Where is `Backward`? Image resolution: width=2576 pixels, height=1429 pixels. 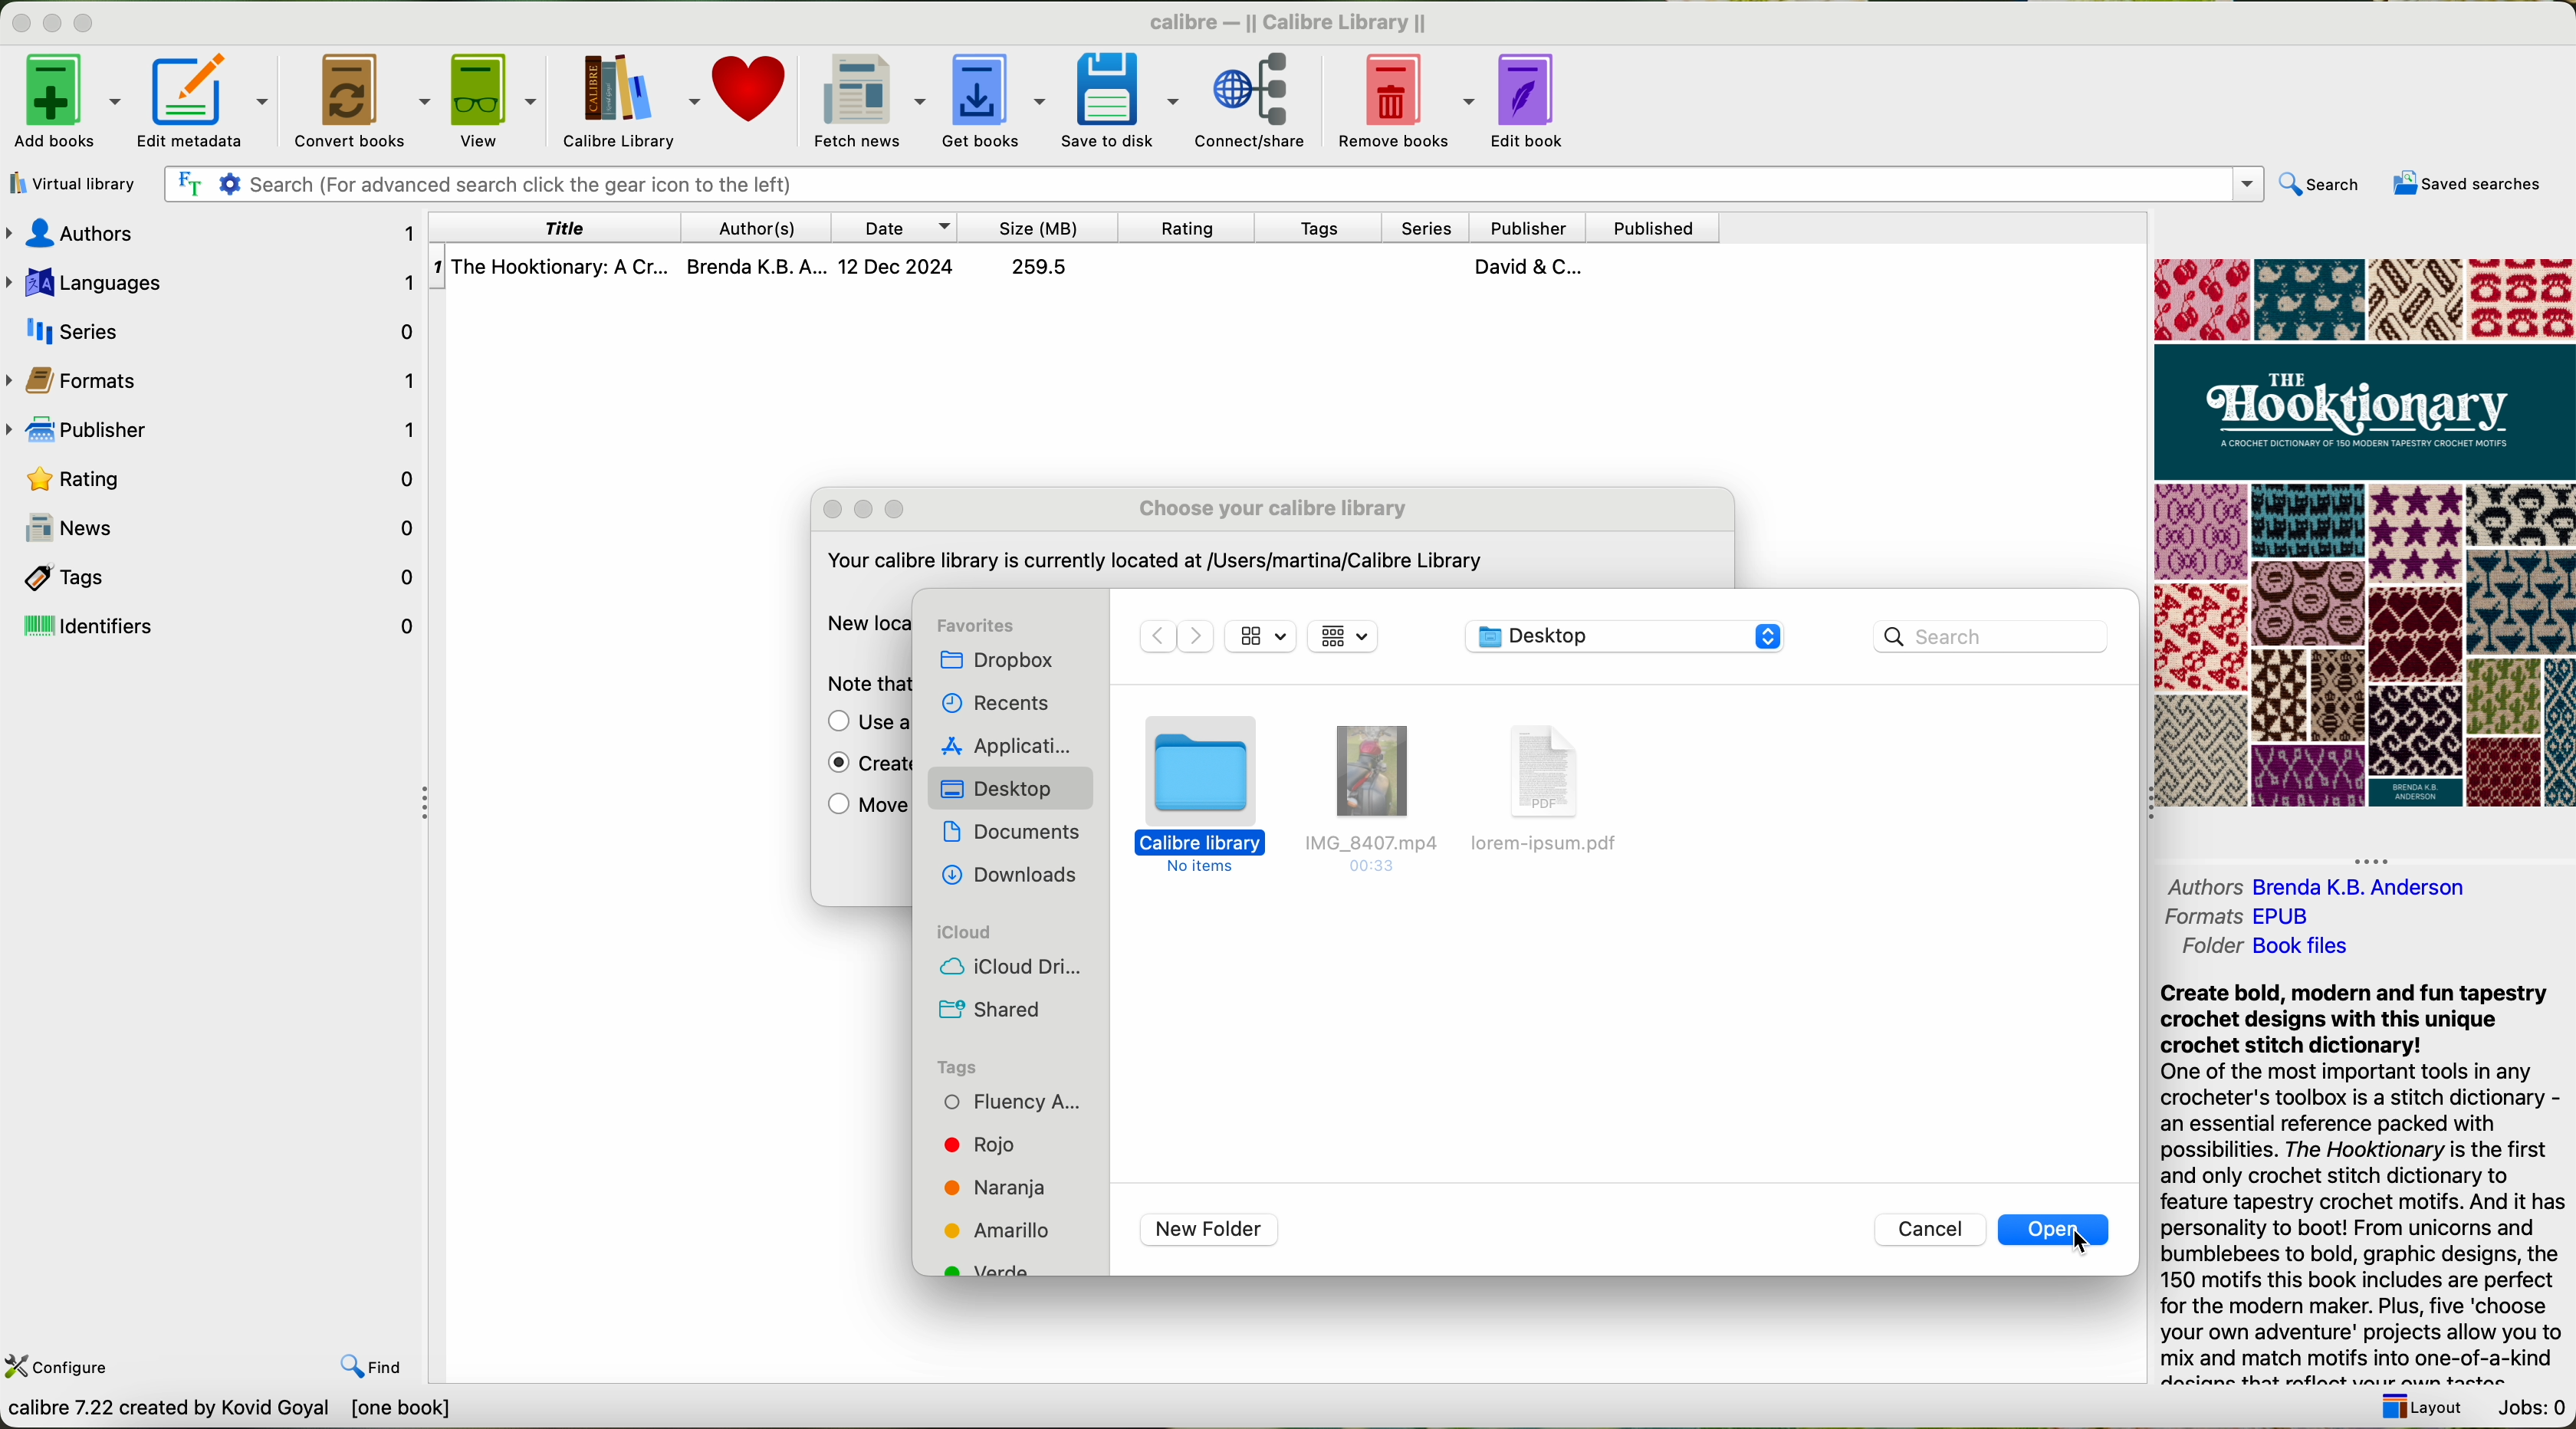 Backward is located at coordinates (1159, 635).